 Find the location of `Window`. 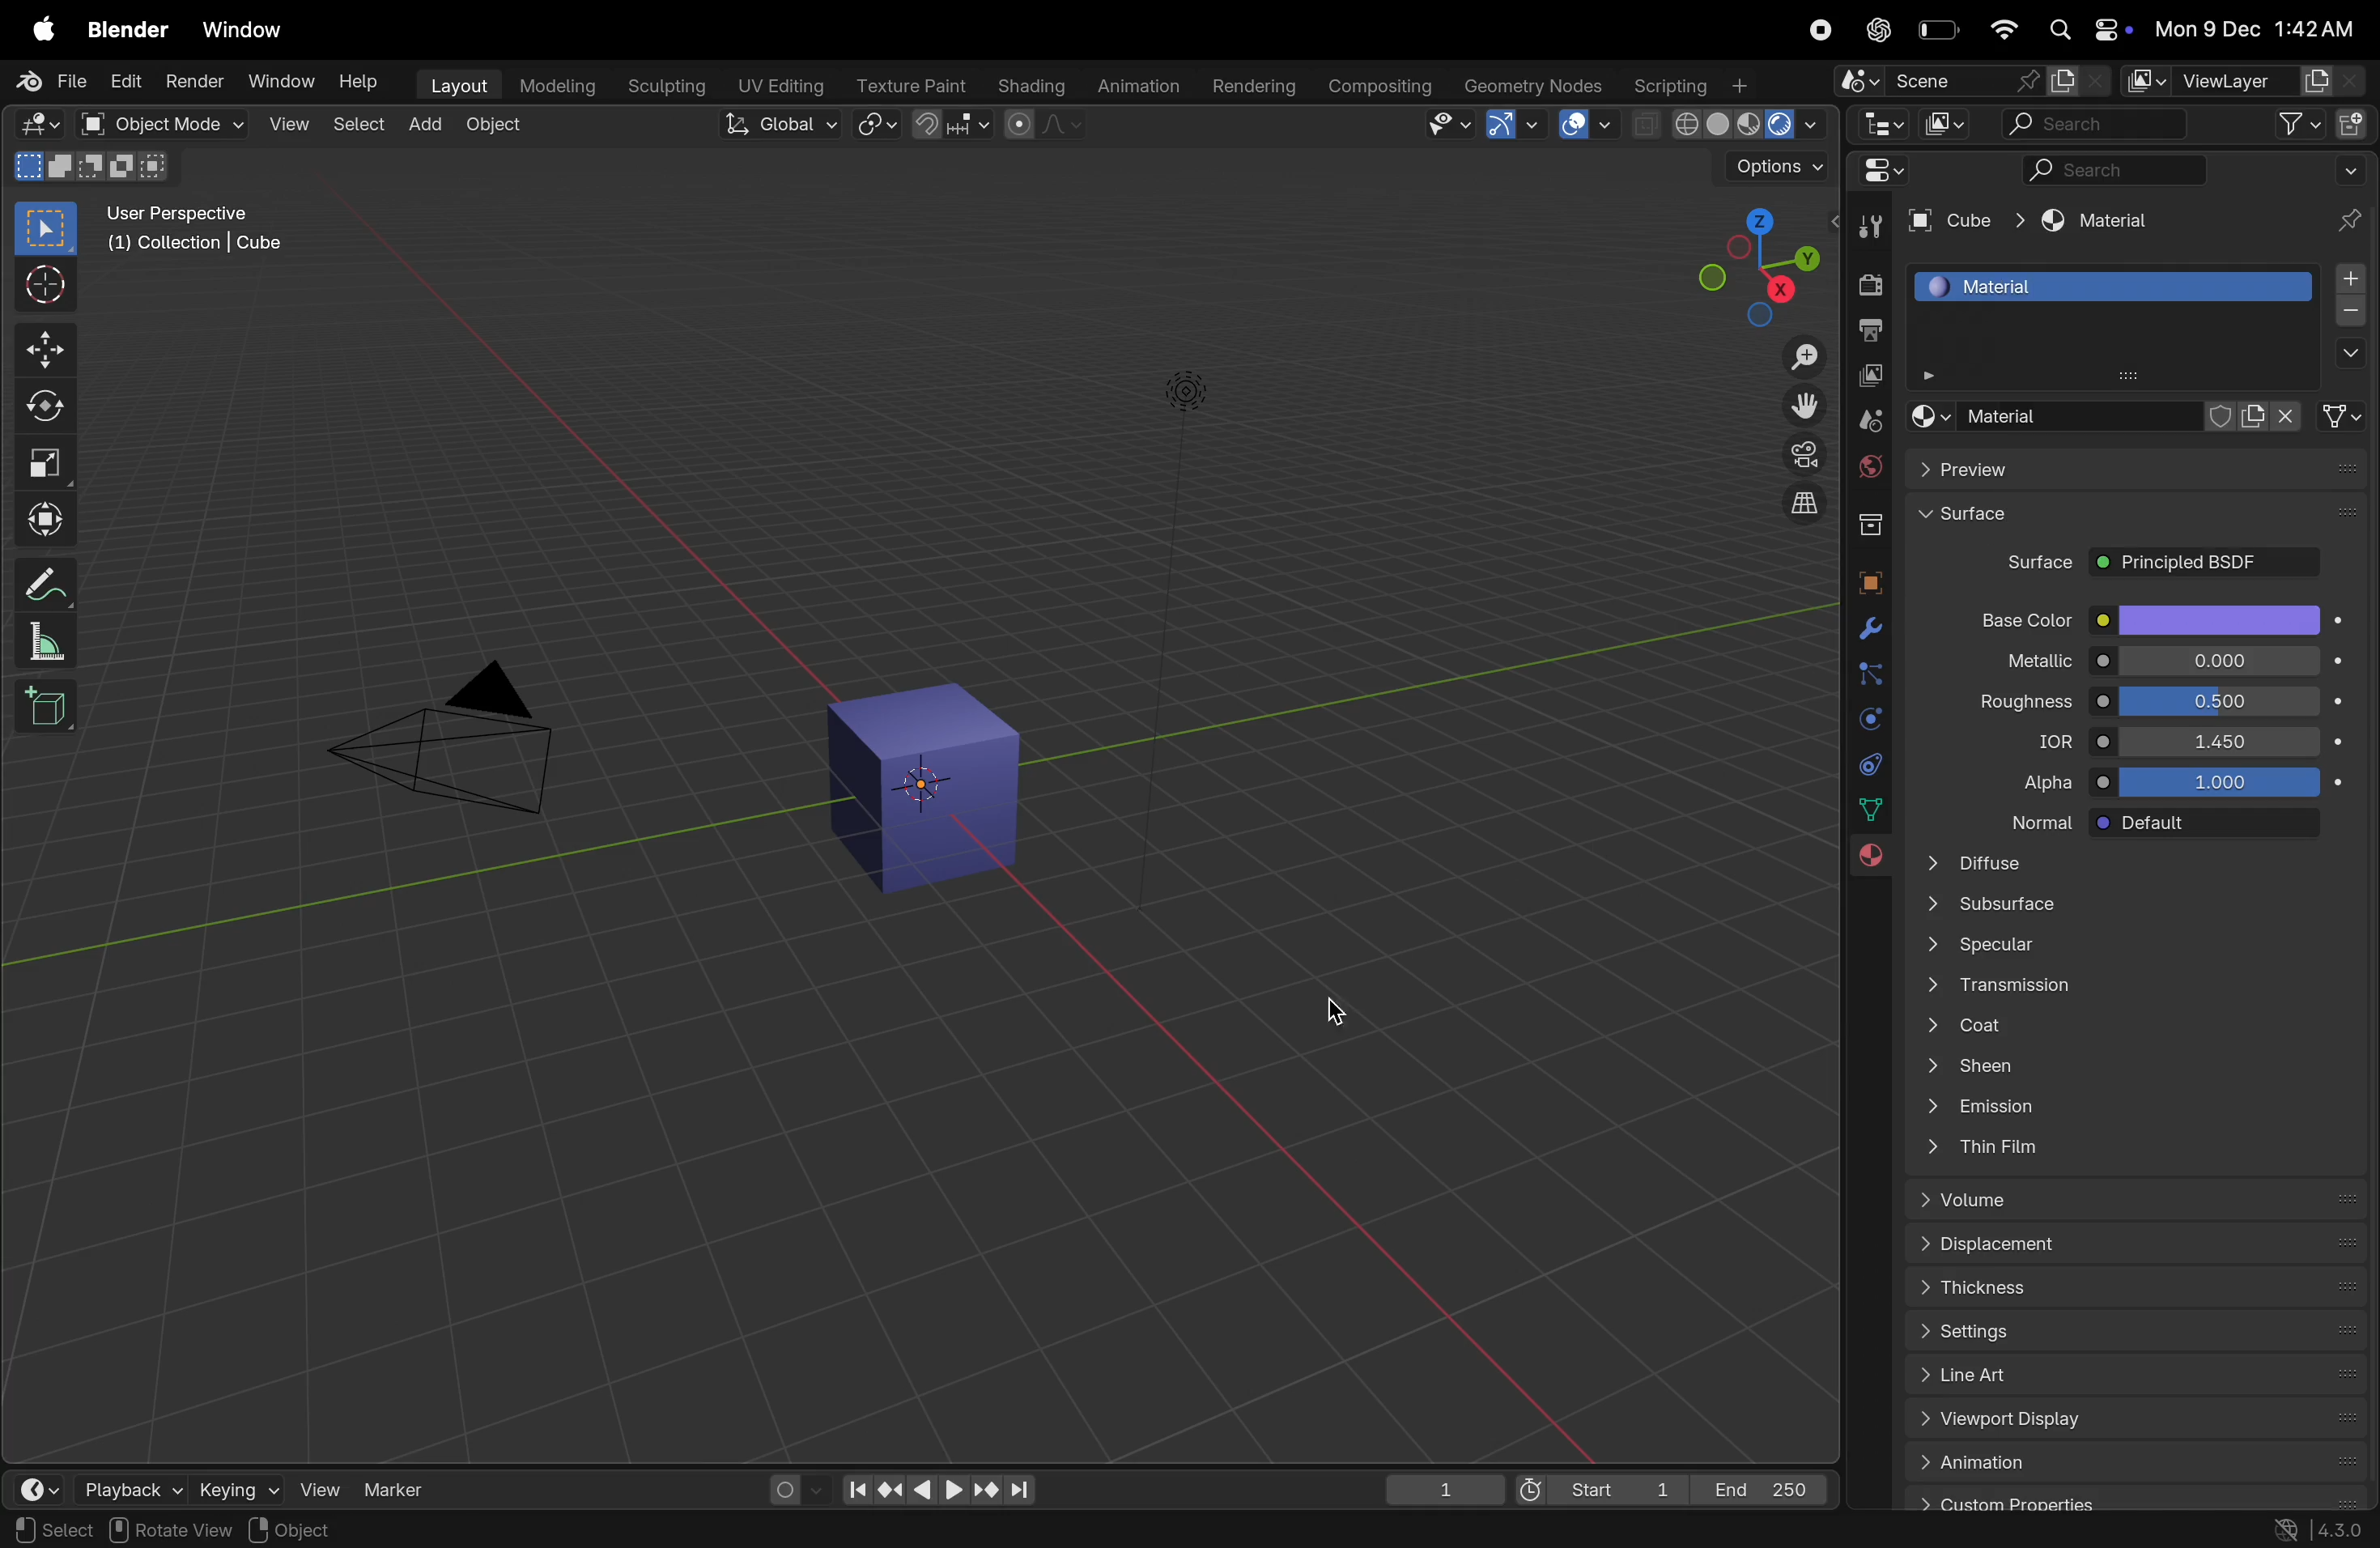

Window is located at coordinates (243, 32).